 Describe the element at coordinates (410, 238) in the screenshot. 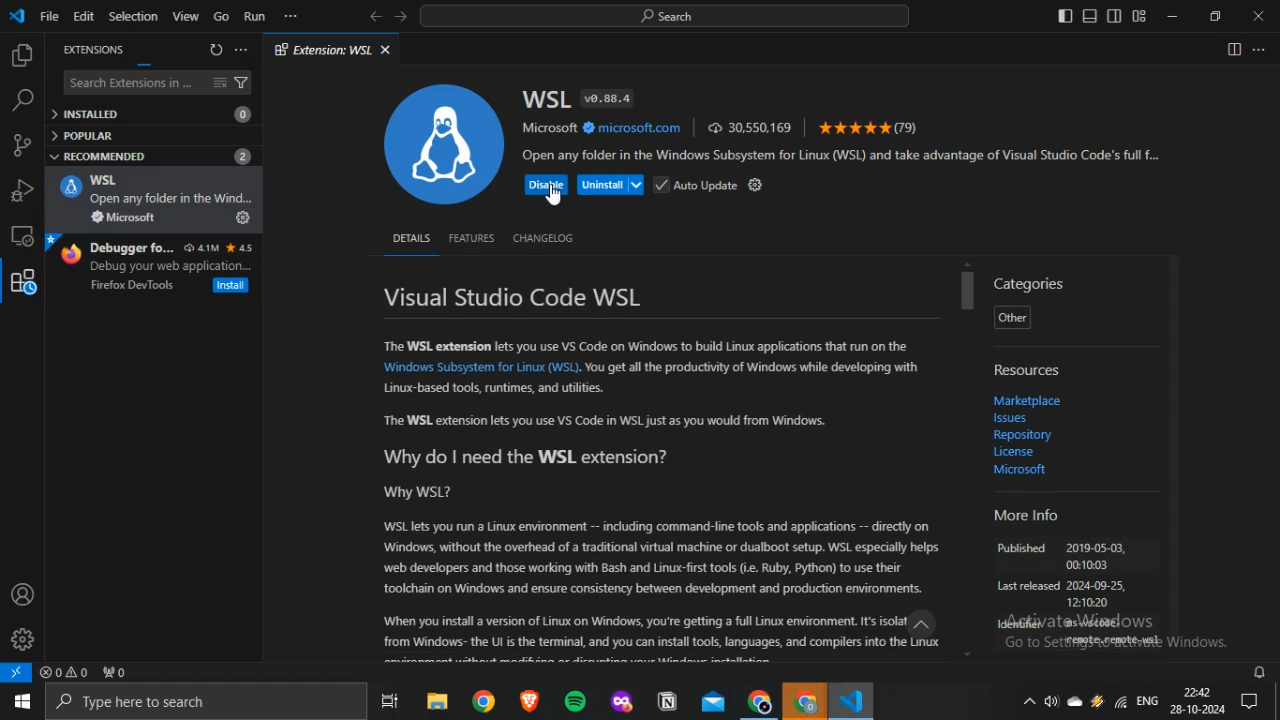

I see `DETAILS` at that location.